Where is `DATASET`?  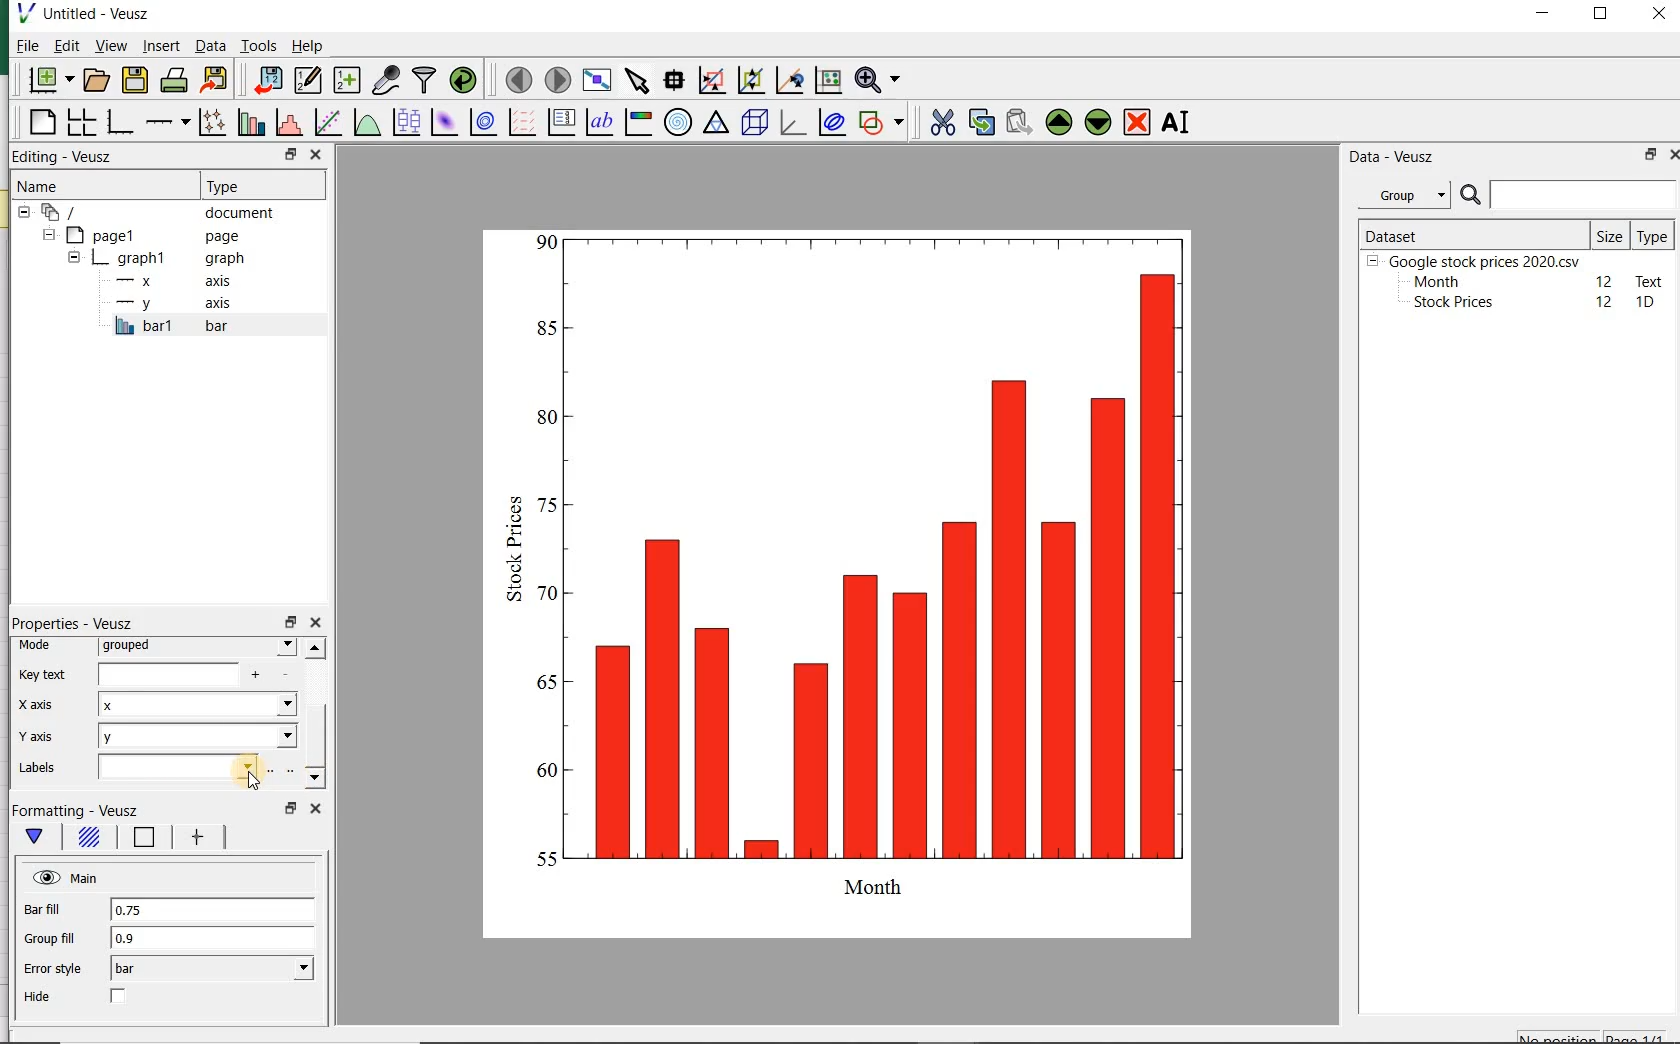 DATASET is located at coordinates (1472, 232).